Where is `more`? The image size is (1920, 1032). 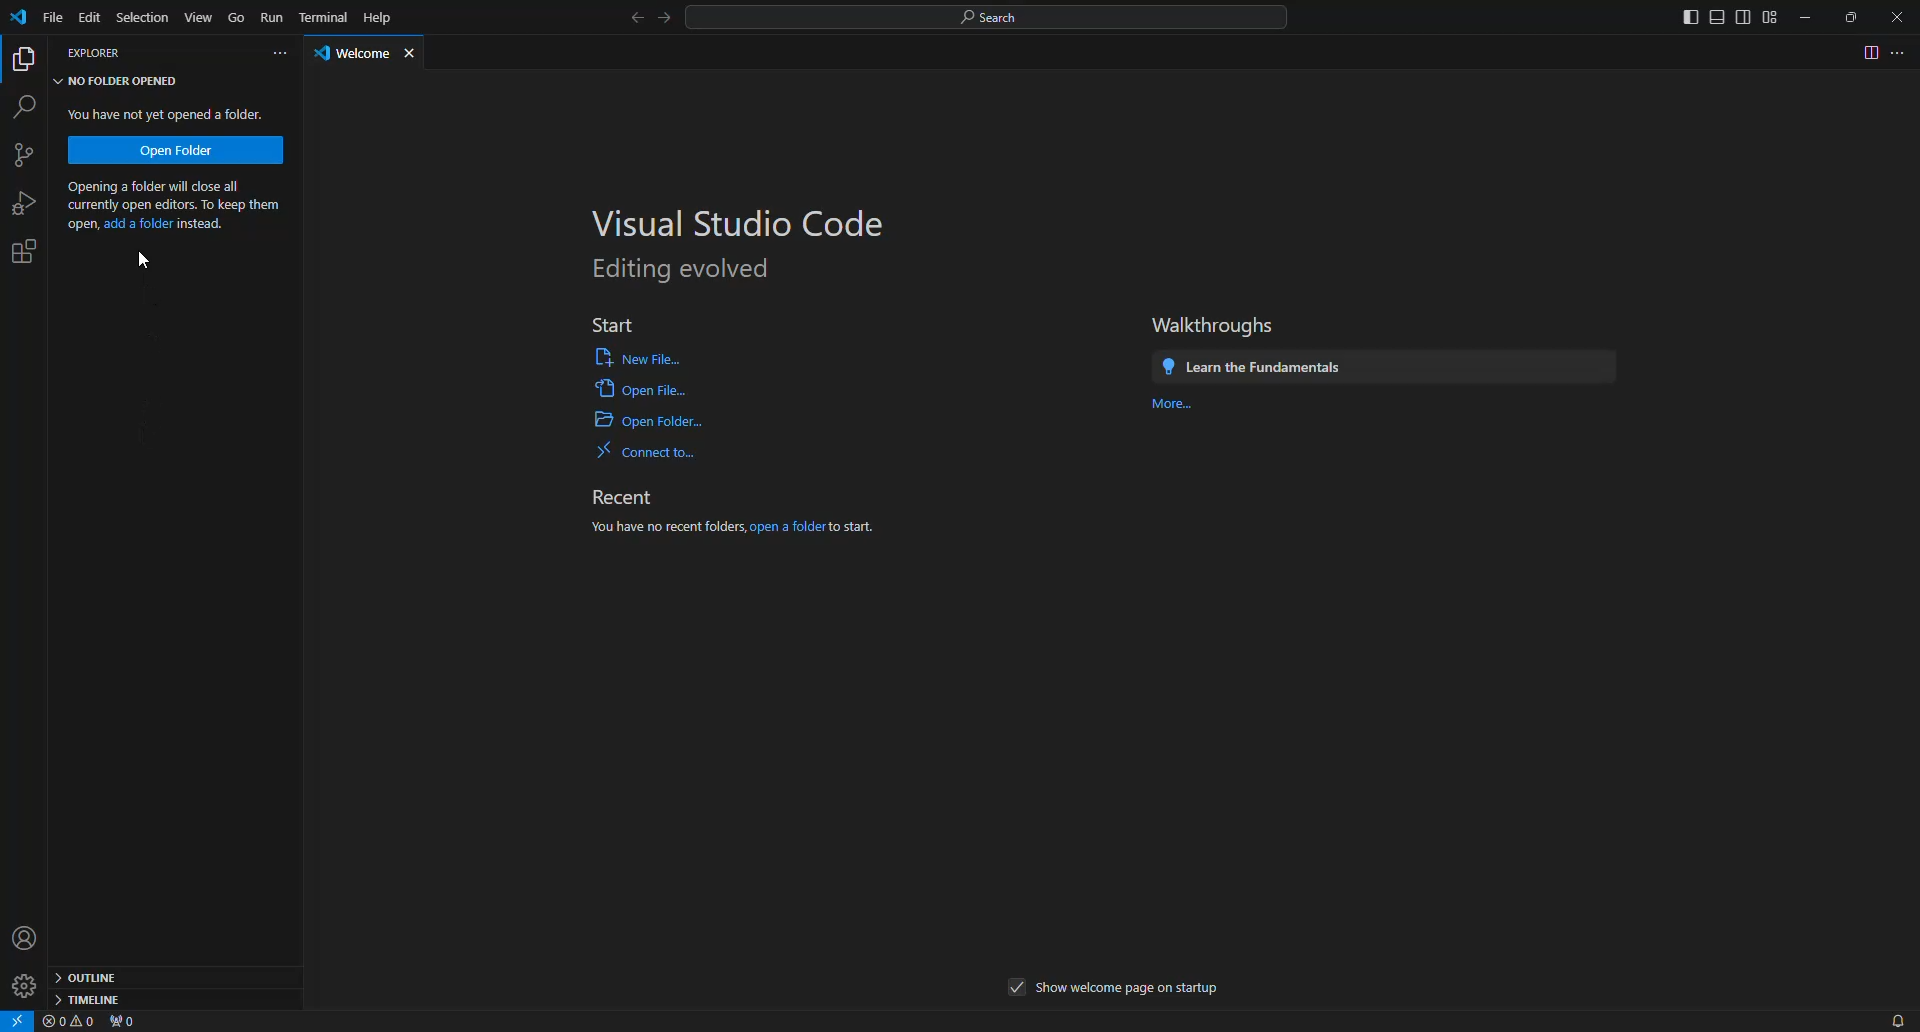
more is located at coordinates (1178, 407).